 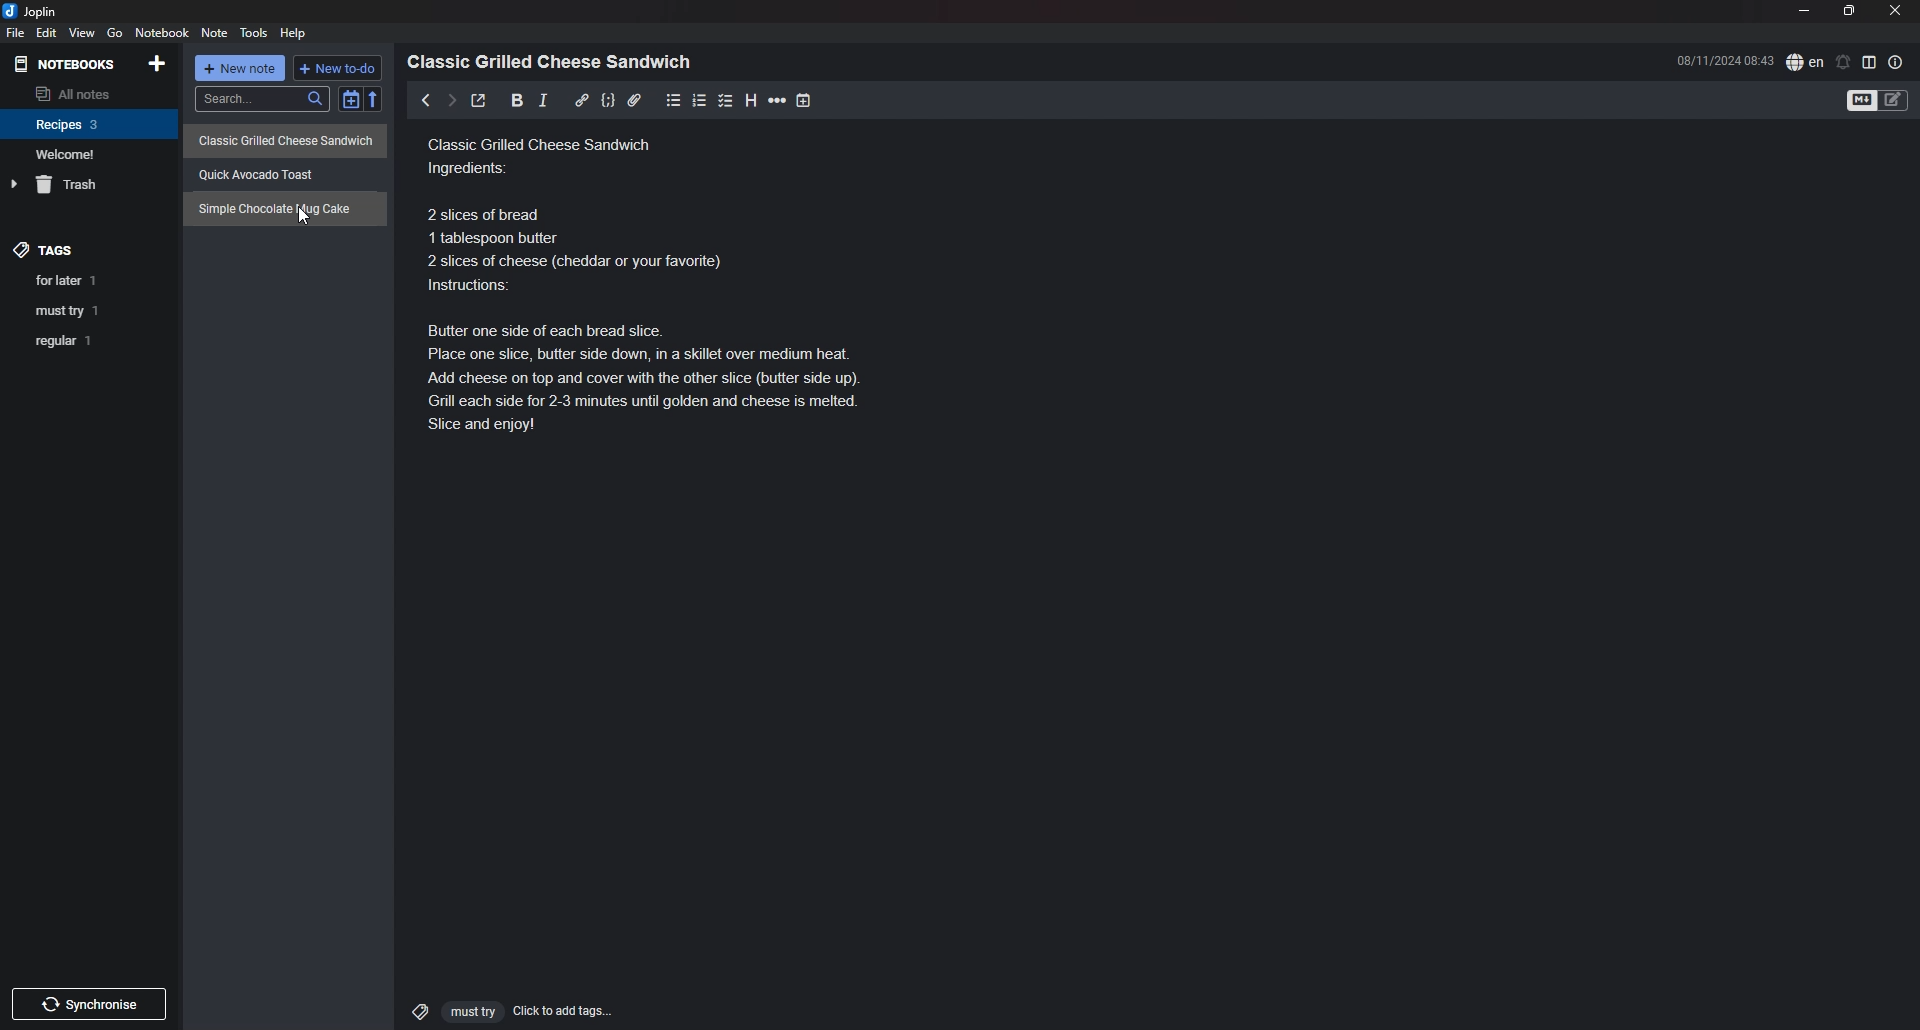 What do you see at coordinates (478, 103) in the screenshot?
I see `toggle external editor` at bounding box center [478, 103].